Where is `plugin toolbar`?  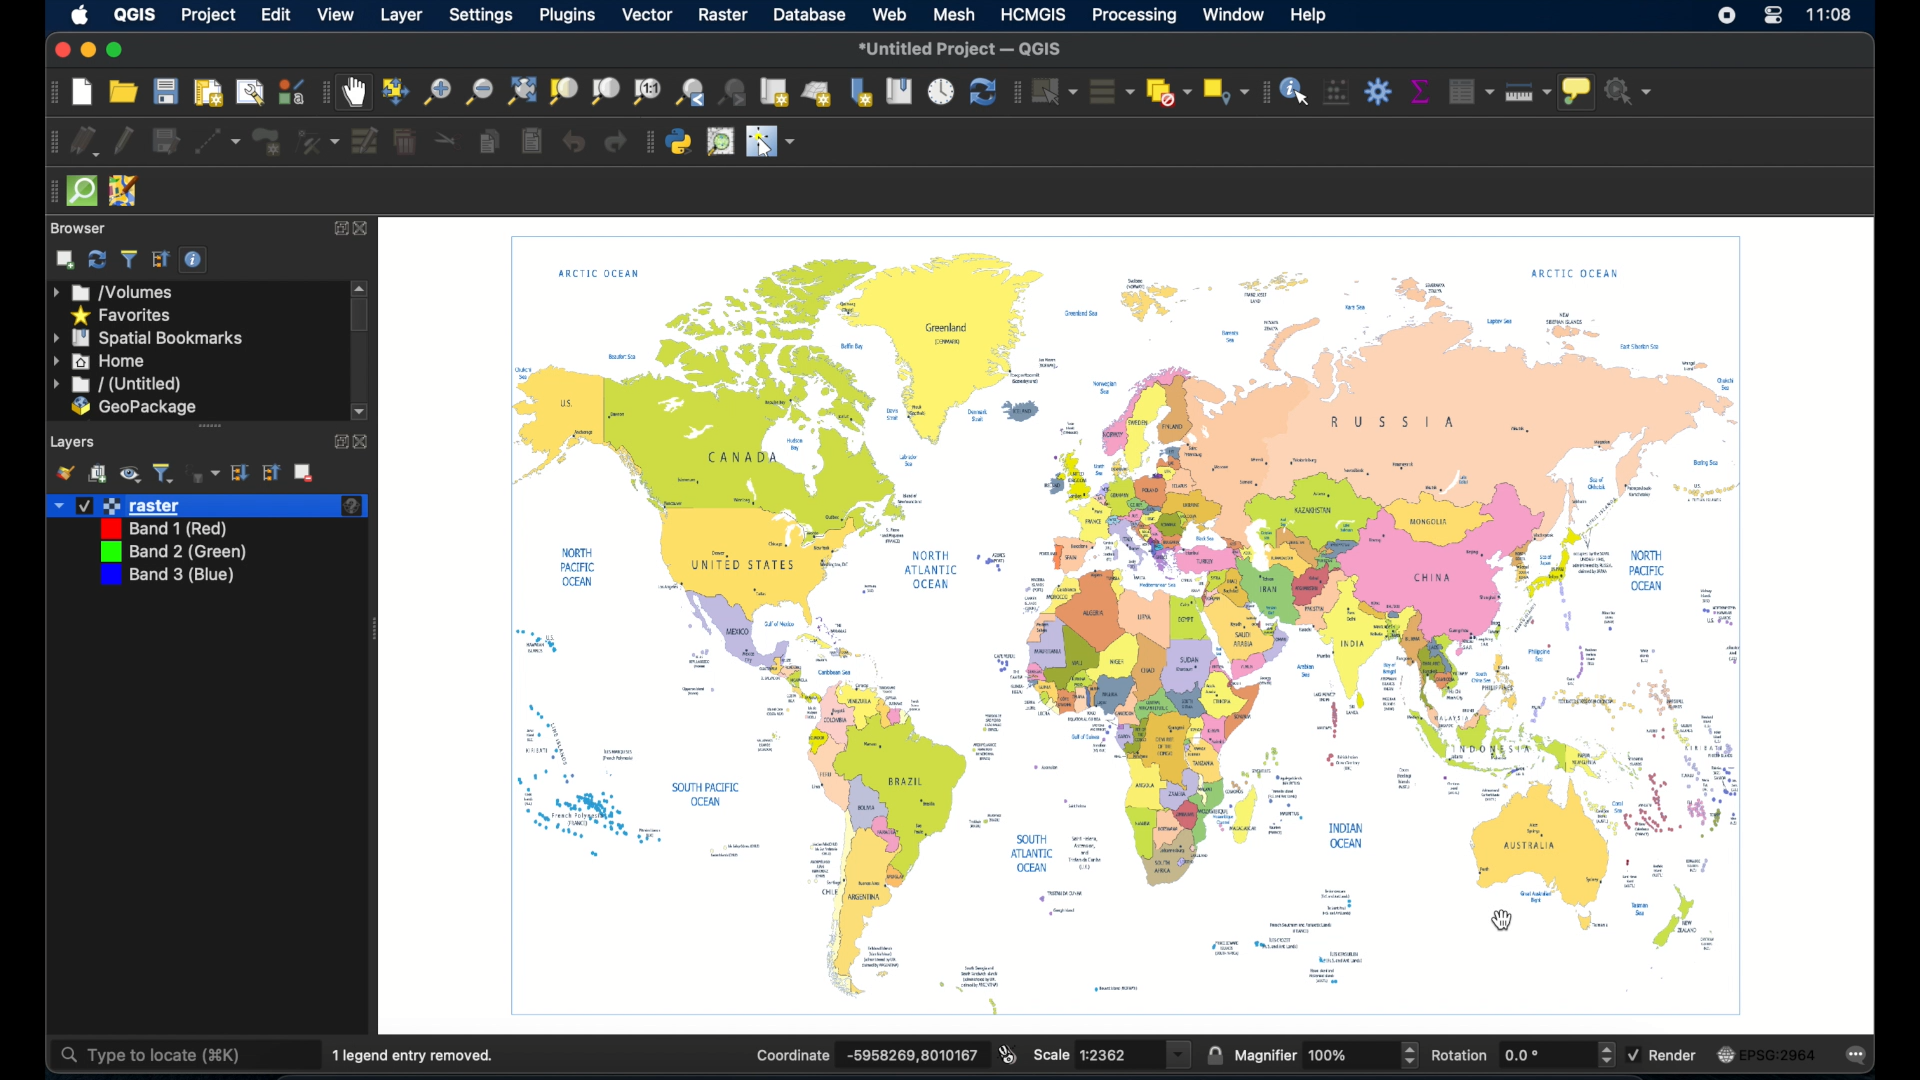 plugin toolbar is located at coordinates (647, 142).